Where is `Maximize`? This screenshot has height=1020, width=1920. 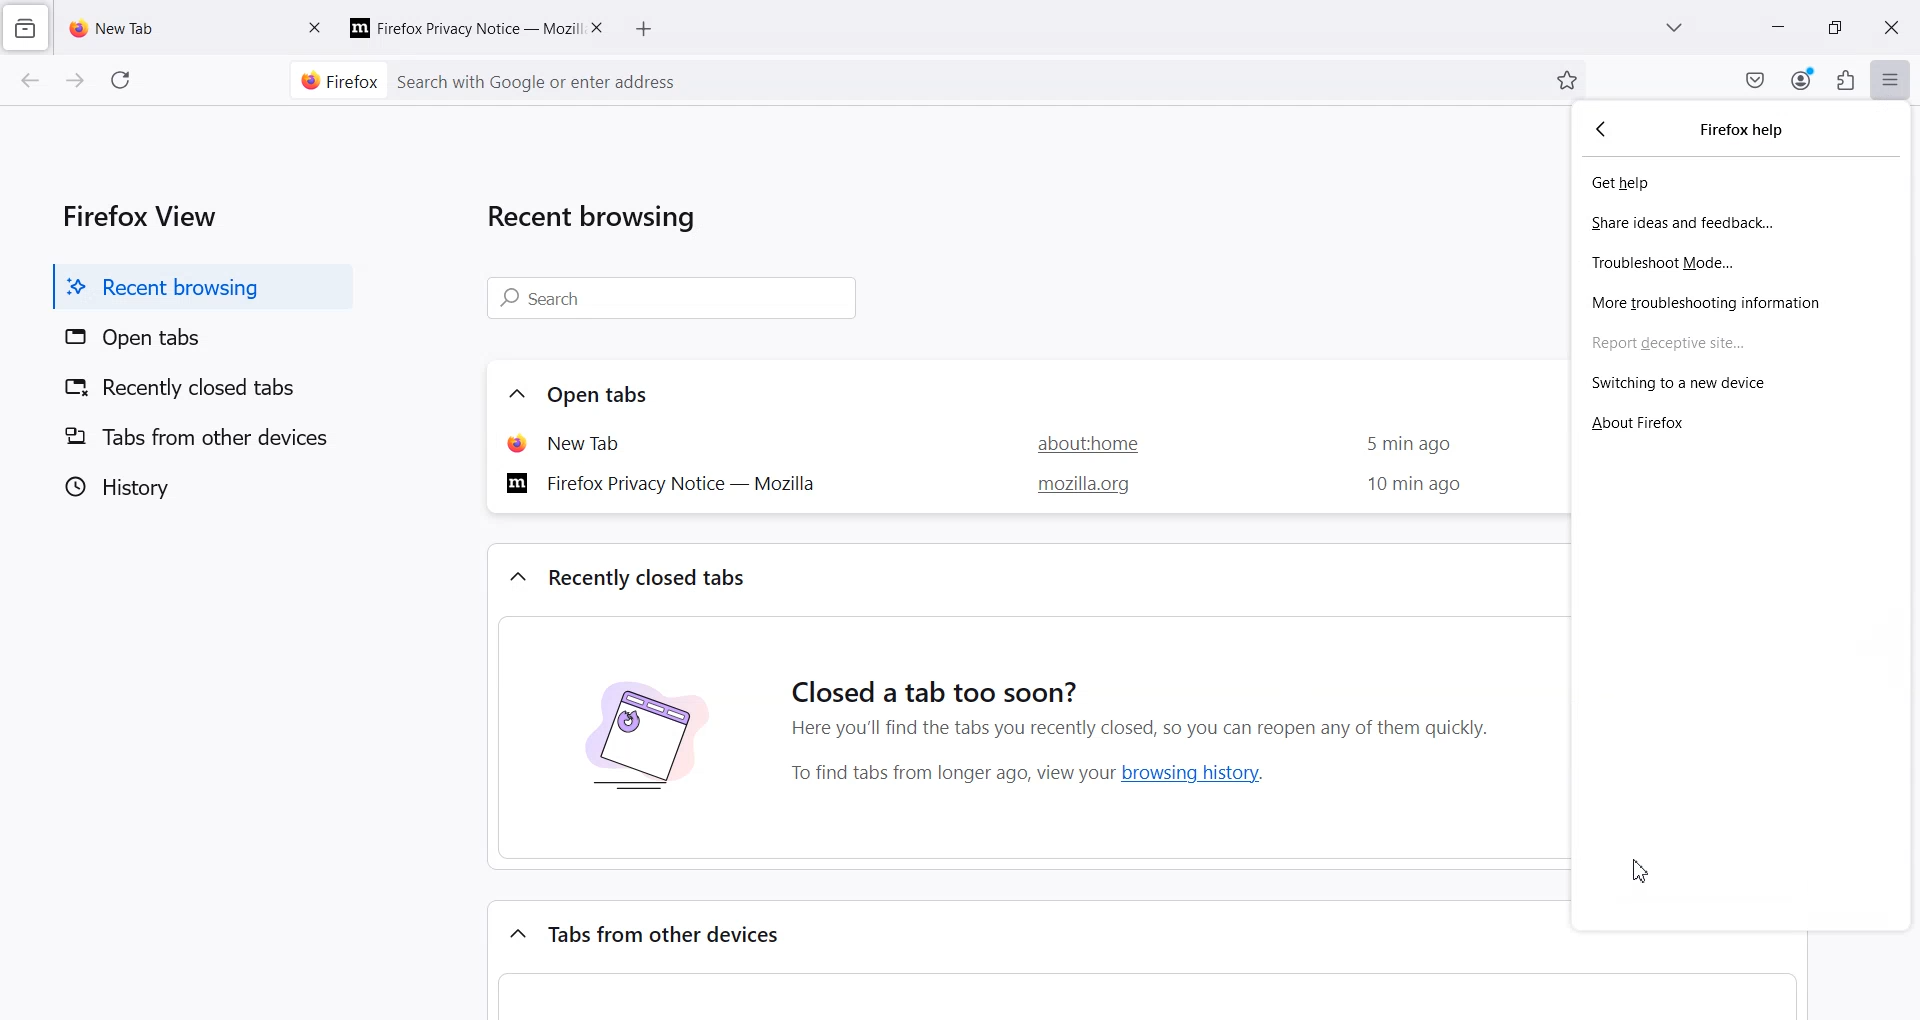
Maximize is located at coordinates (1835, 27).